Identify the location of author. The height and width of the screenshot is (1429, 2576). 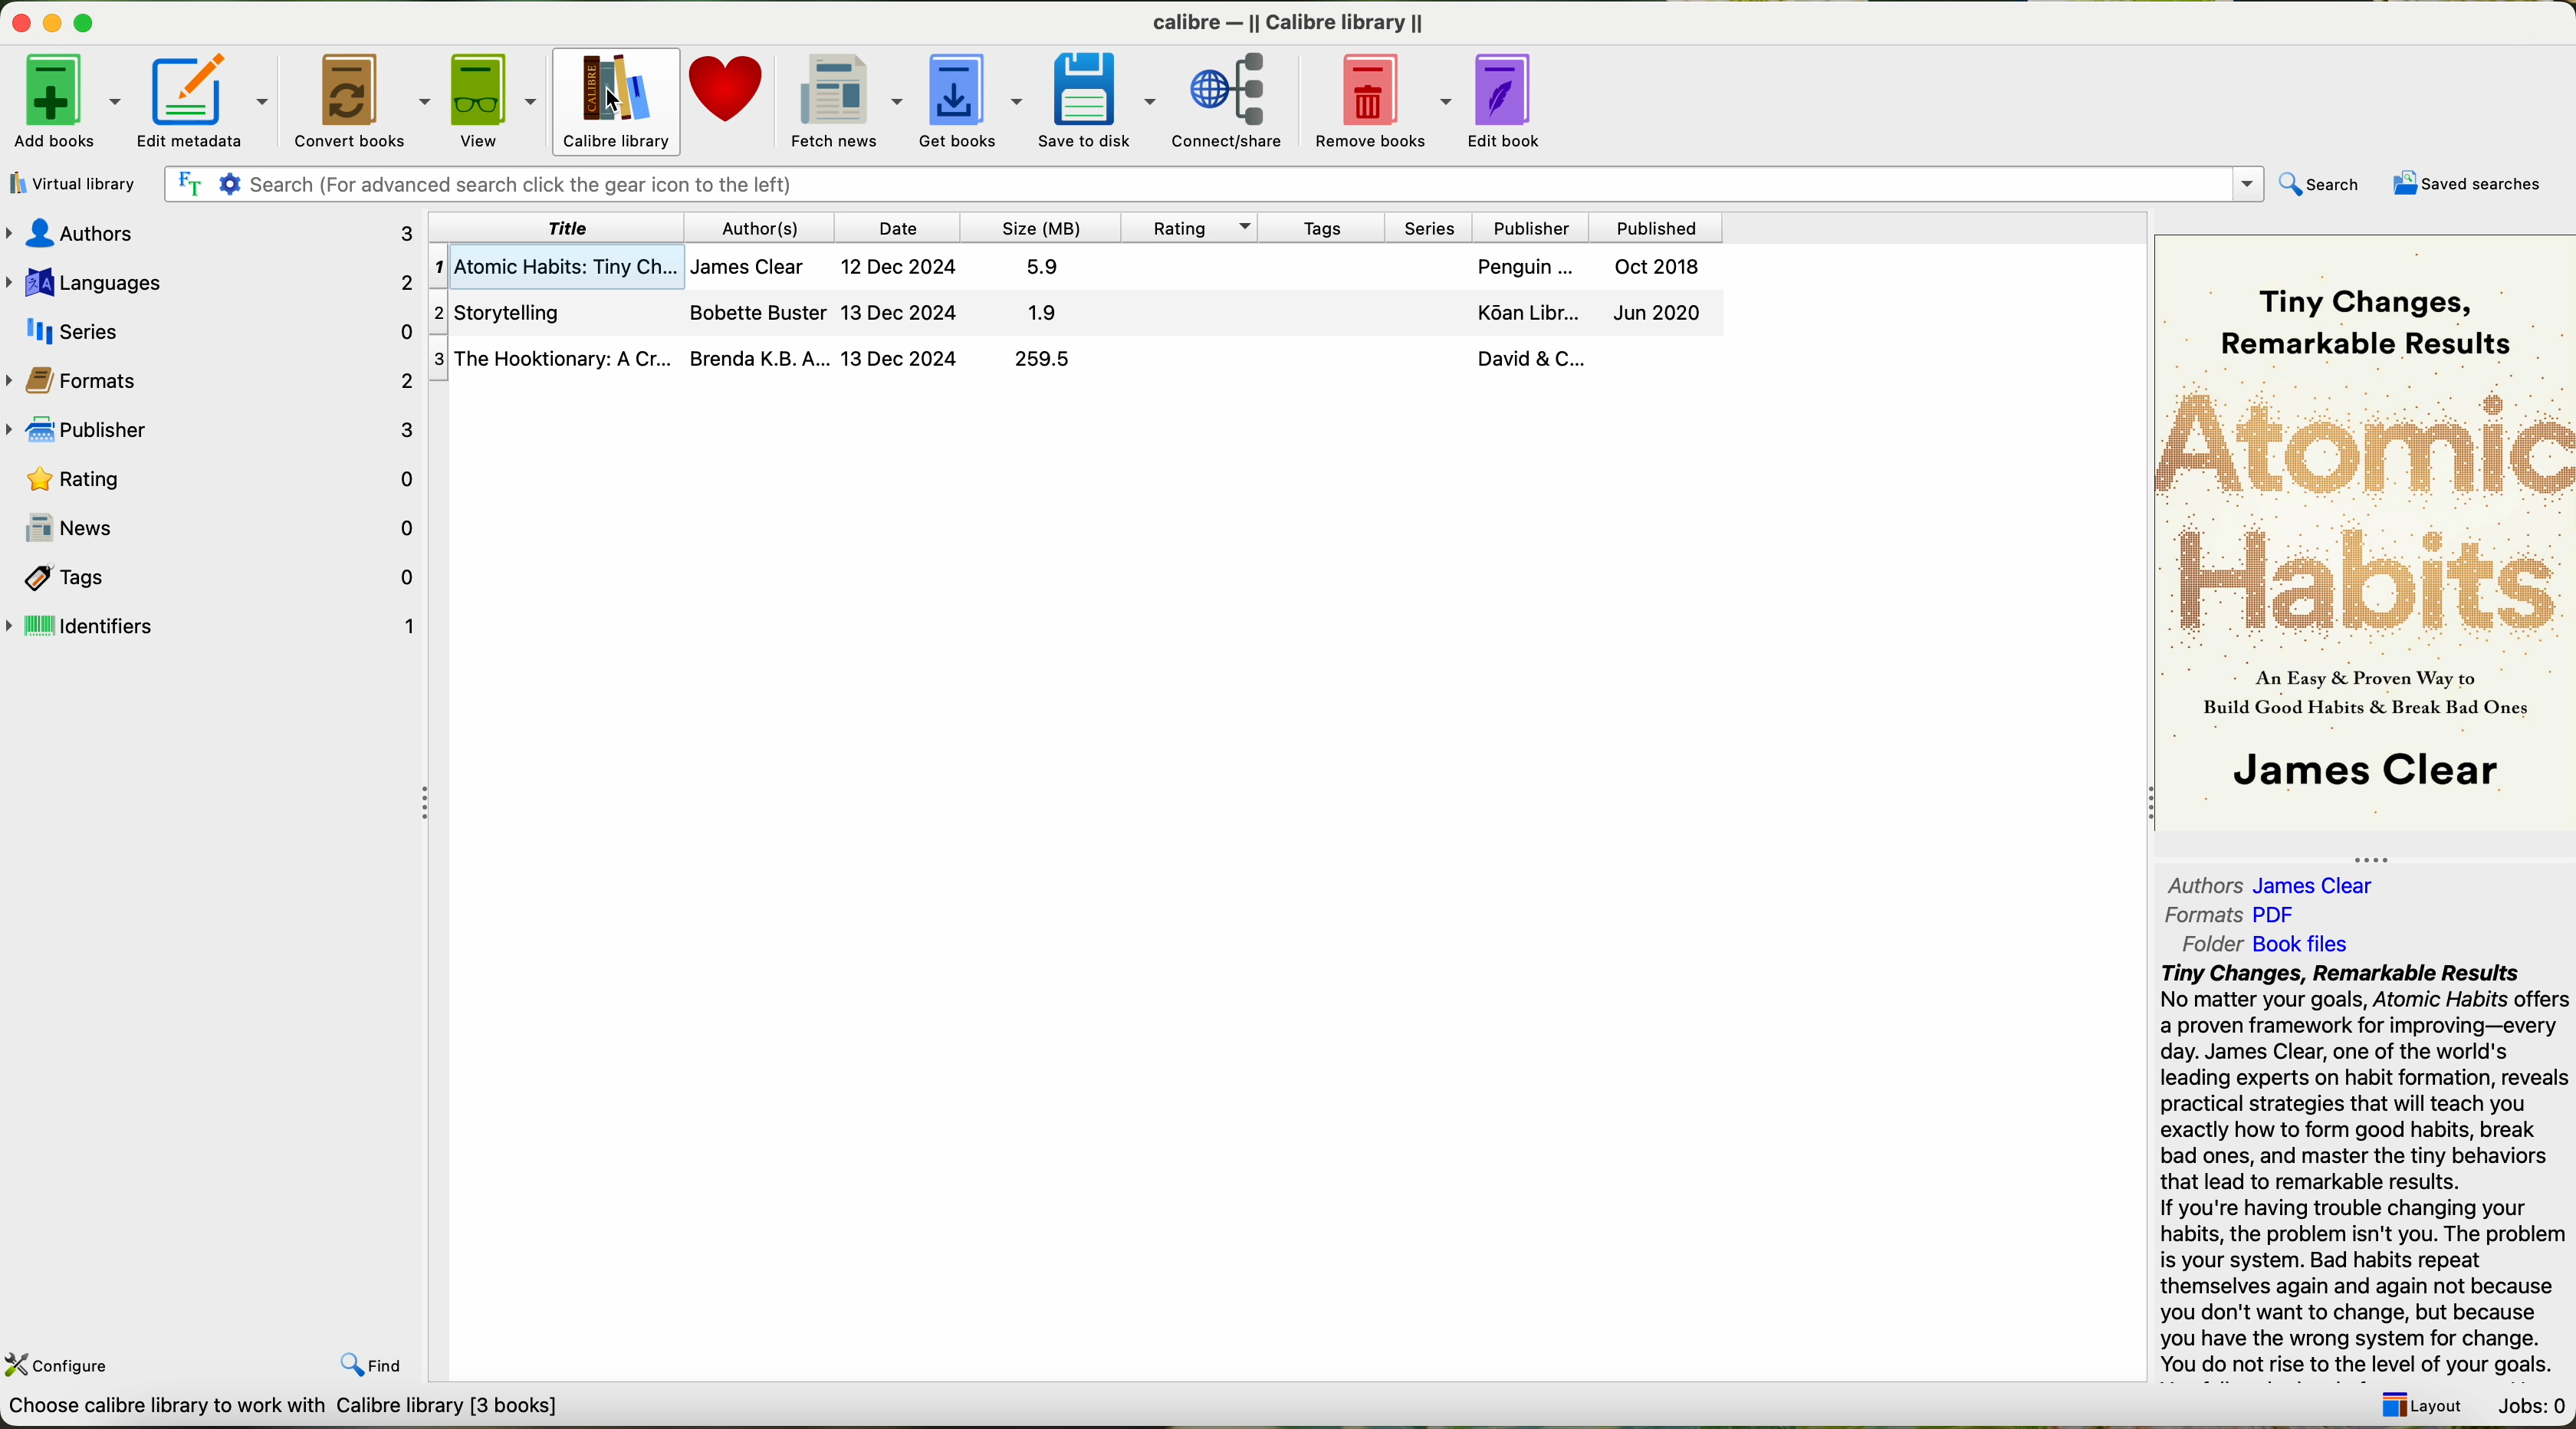
(763, 227).